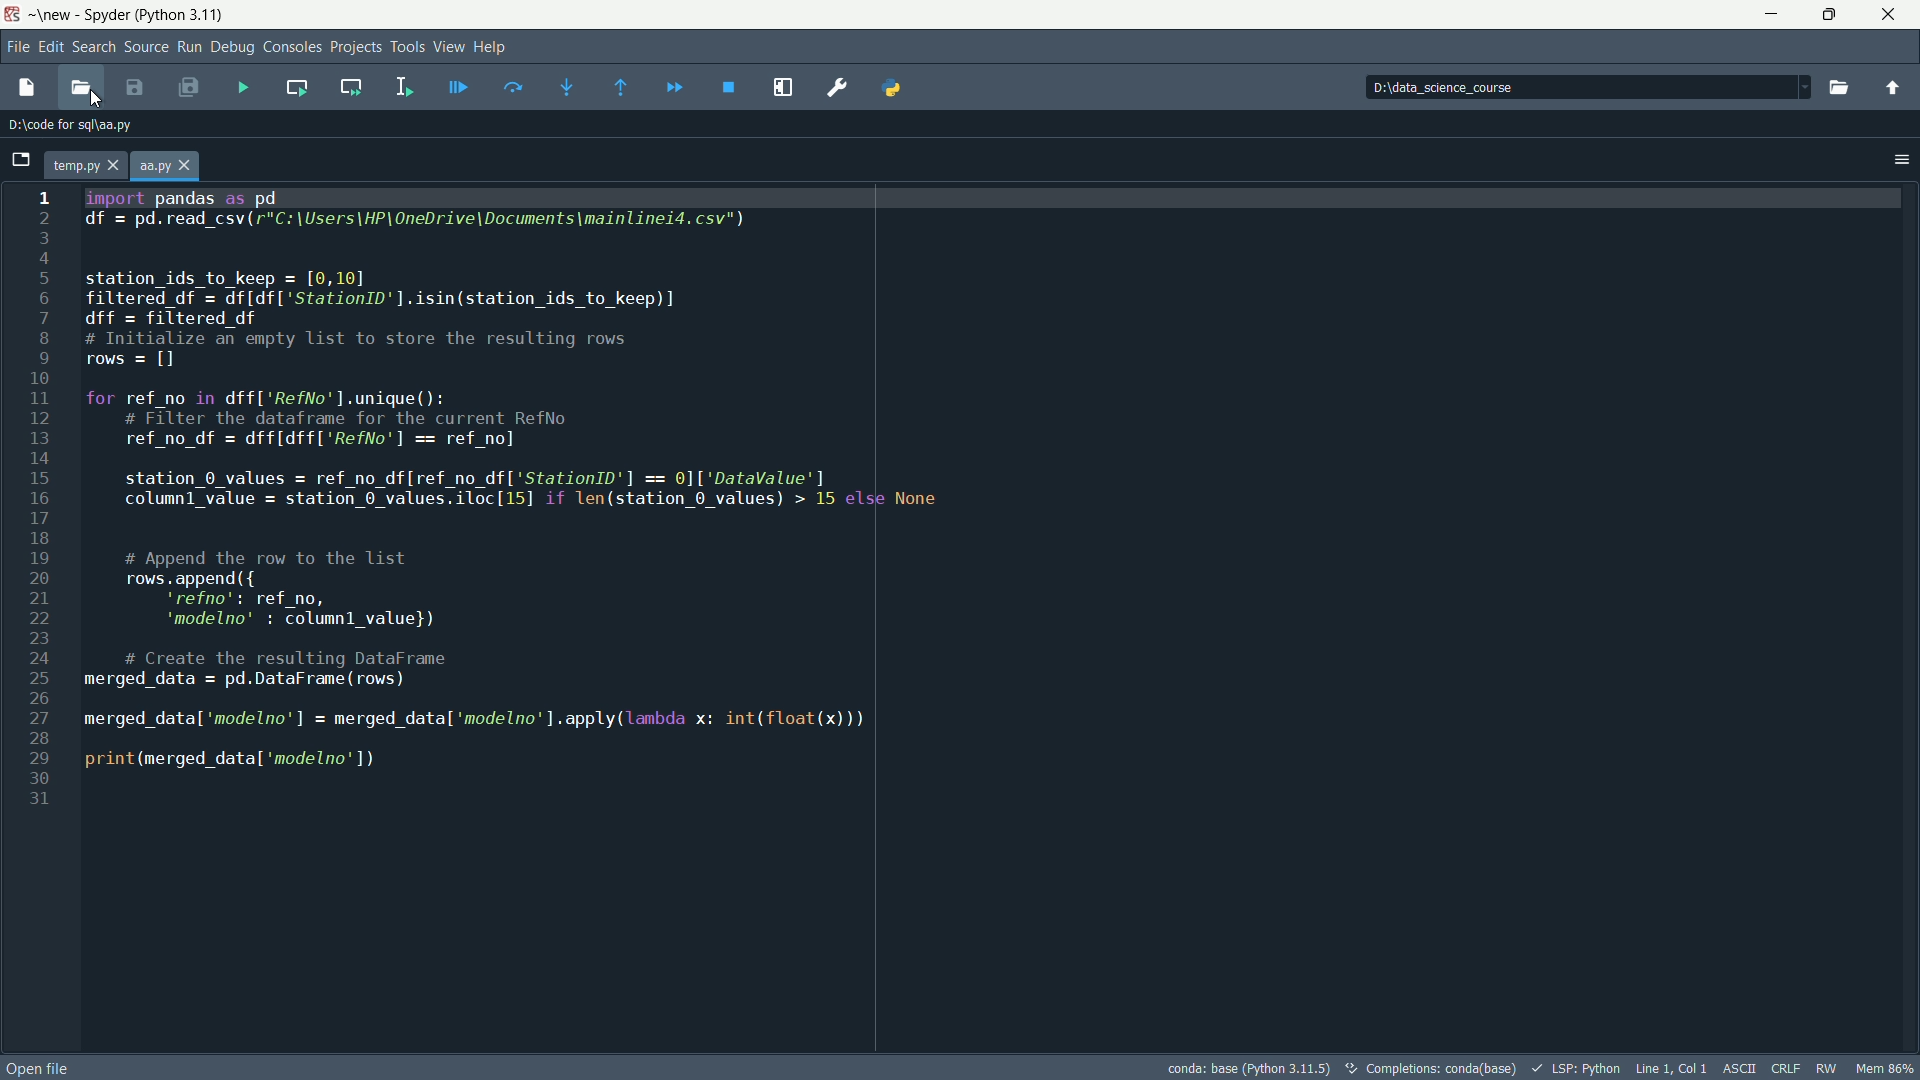 The image size is (1920, 1080). I want to click on debug file, so click(459, 88).